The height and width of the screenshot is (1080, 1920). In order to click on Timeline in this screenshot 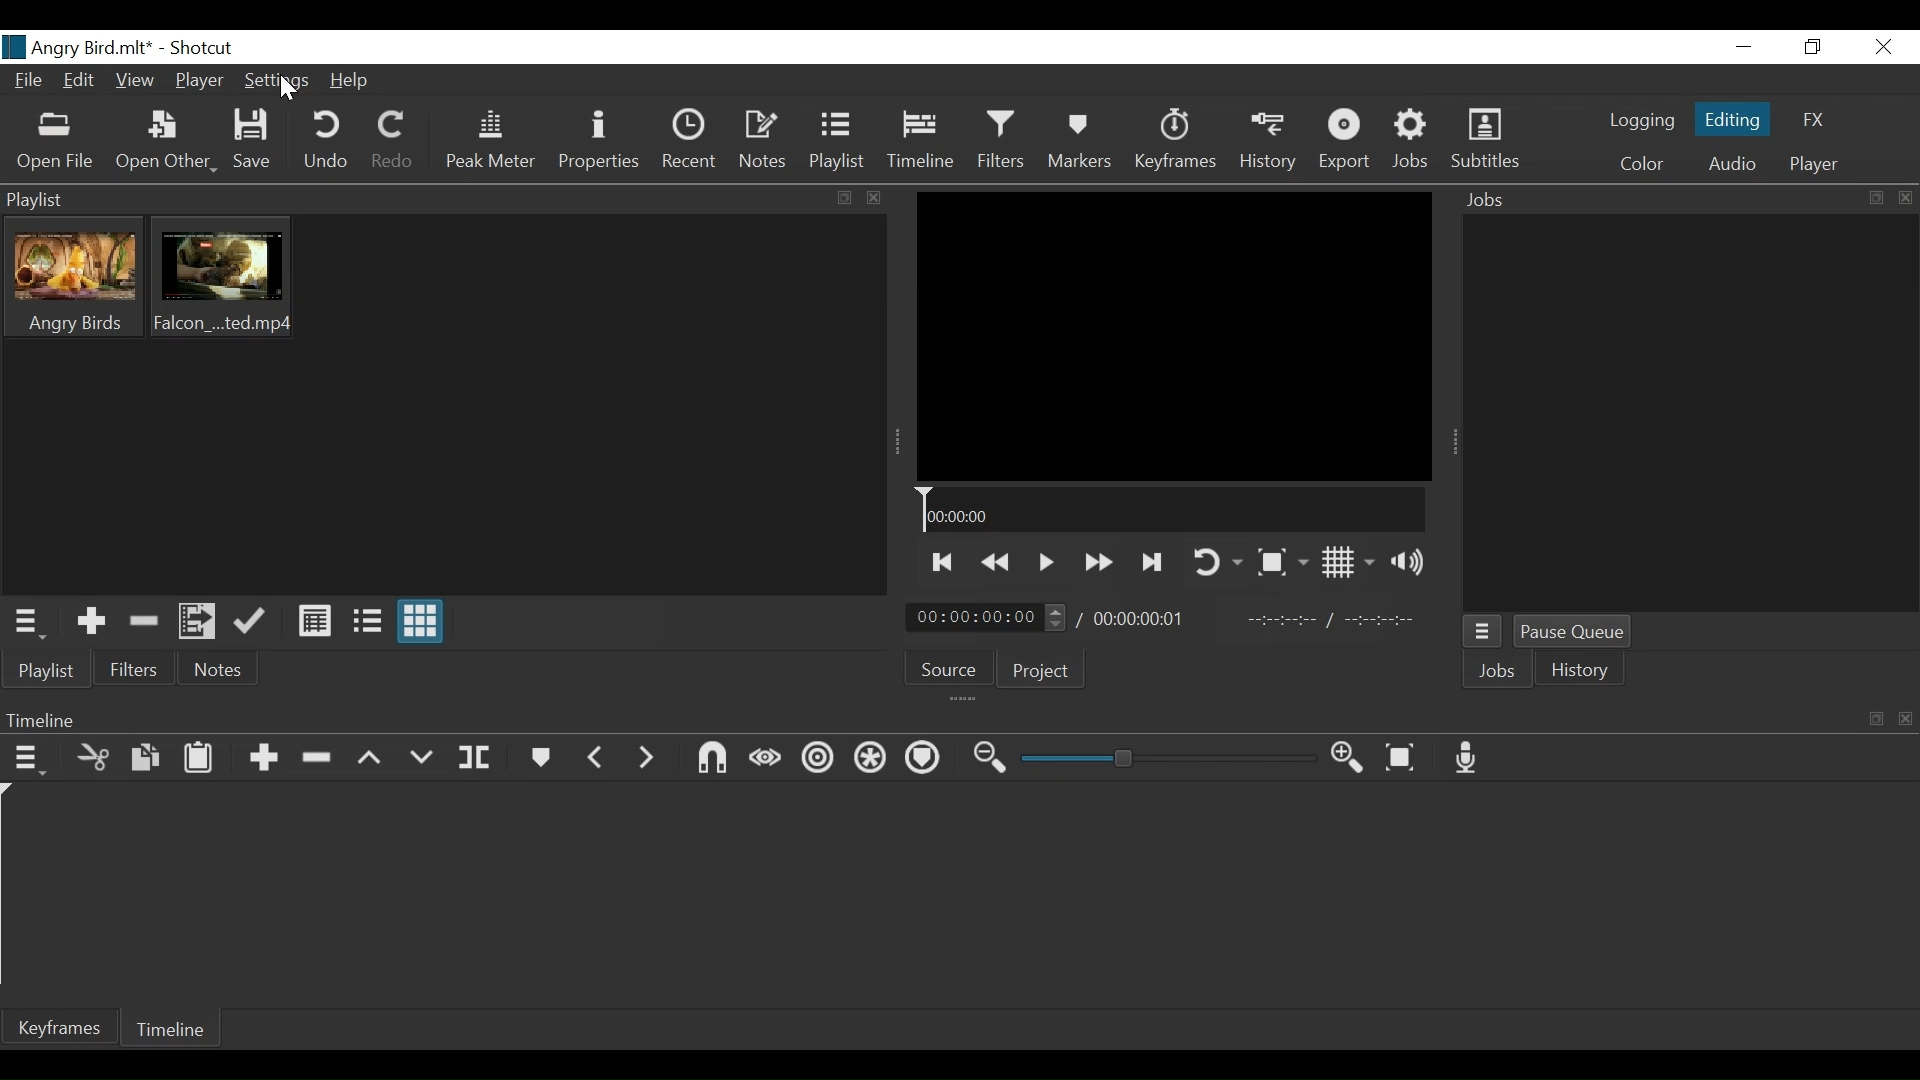, I will do `click(173, 1028)`.